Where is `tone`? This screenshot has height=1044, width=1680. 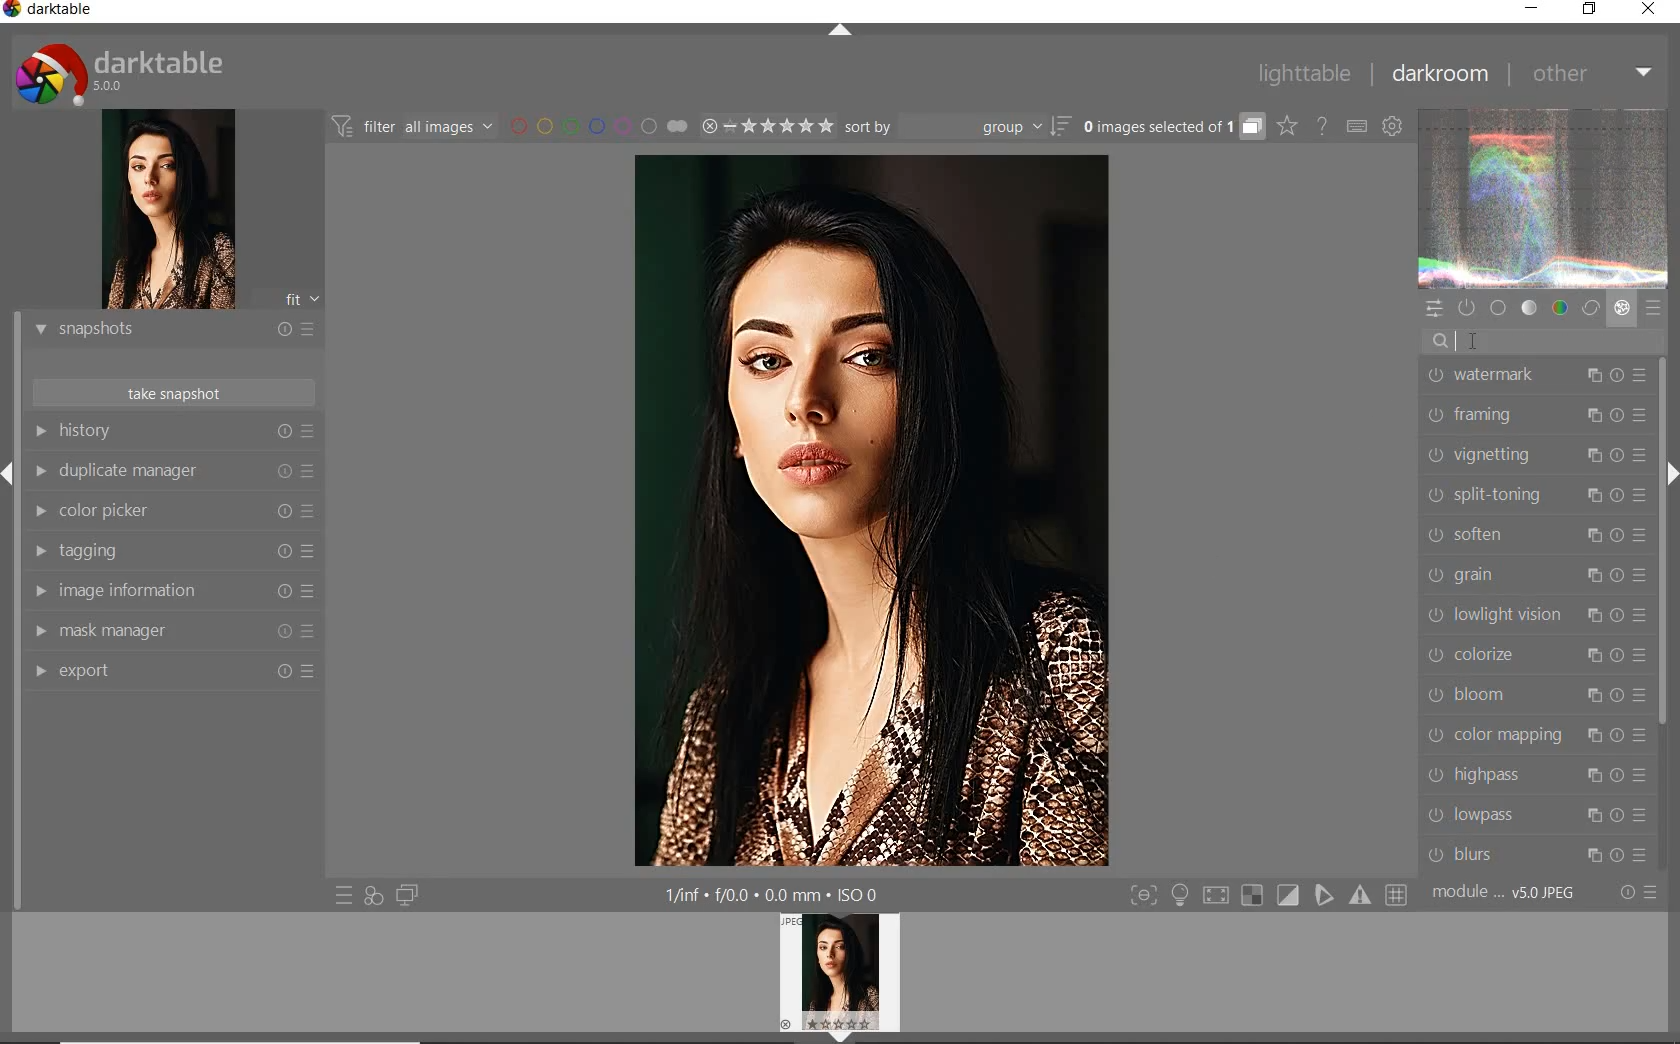
tone is located at coordinates (1529, 310).